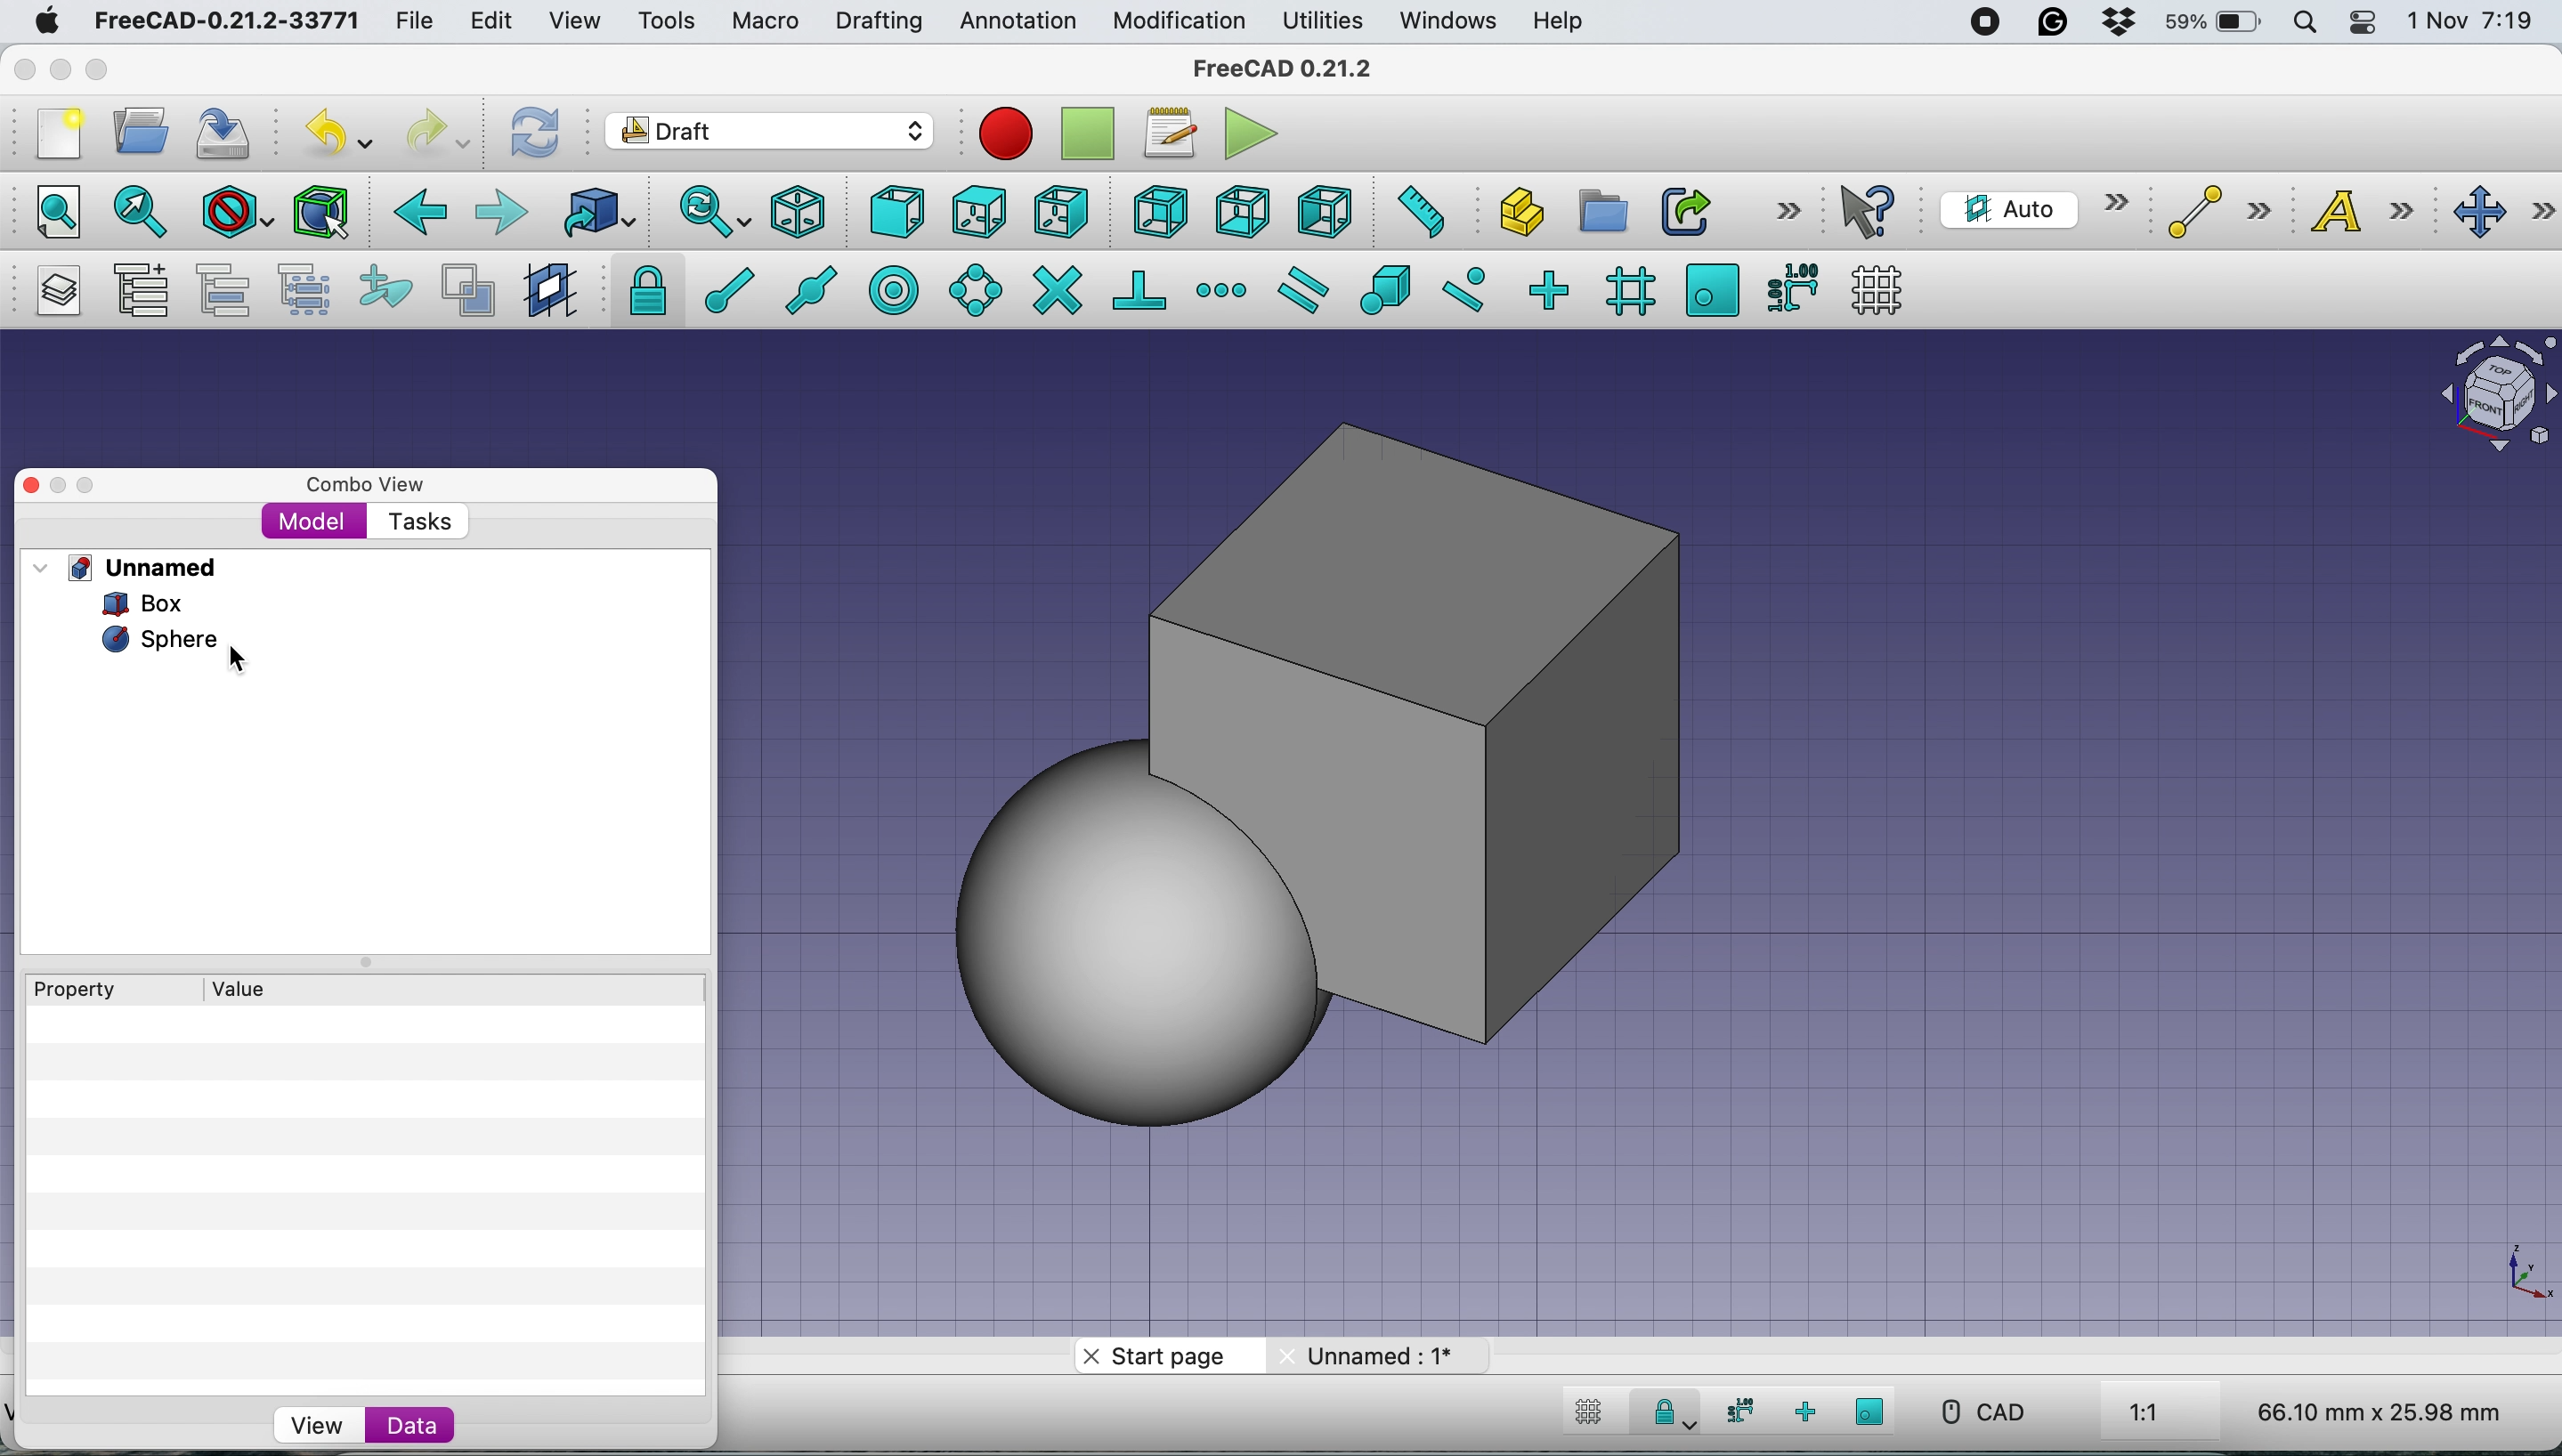  I want to click on tools, so click(665, 23).